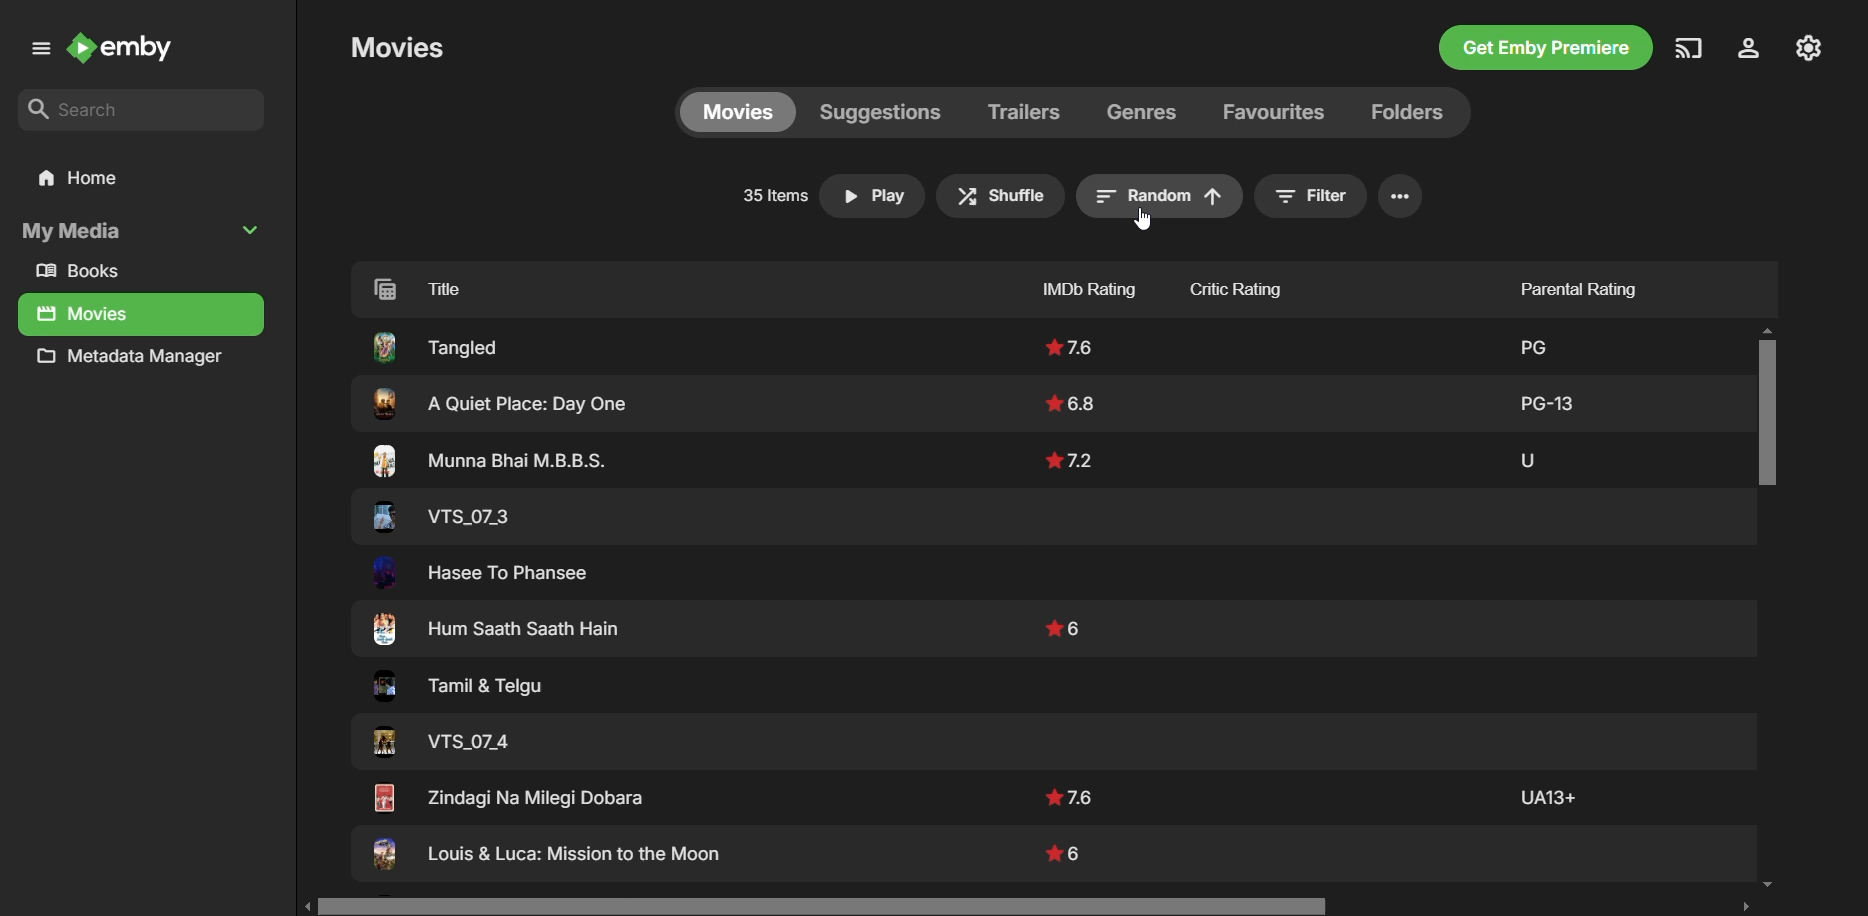  Describe the element at coordinates (507, 797) in the screenshot. I see `` at that location.